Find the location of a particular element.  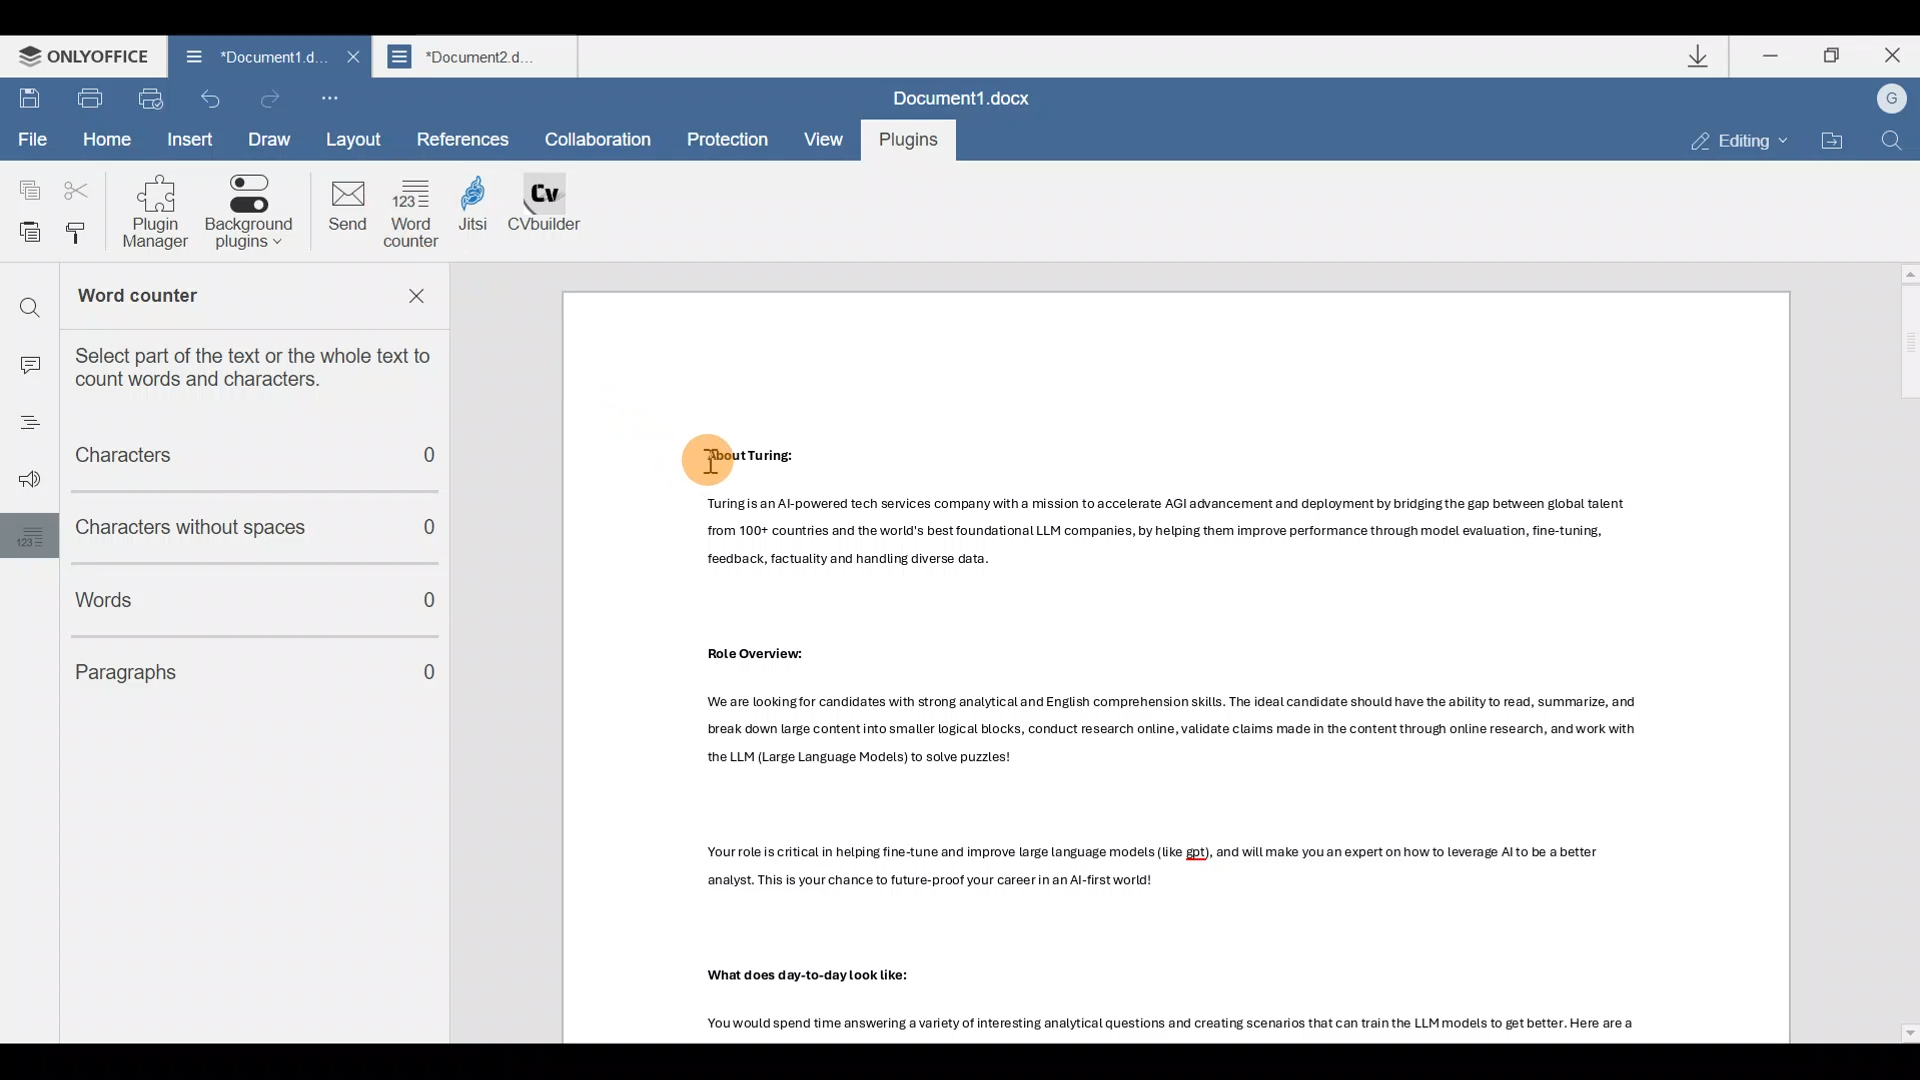

ONLYOFFICE is located at coordinates (76, 56).